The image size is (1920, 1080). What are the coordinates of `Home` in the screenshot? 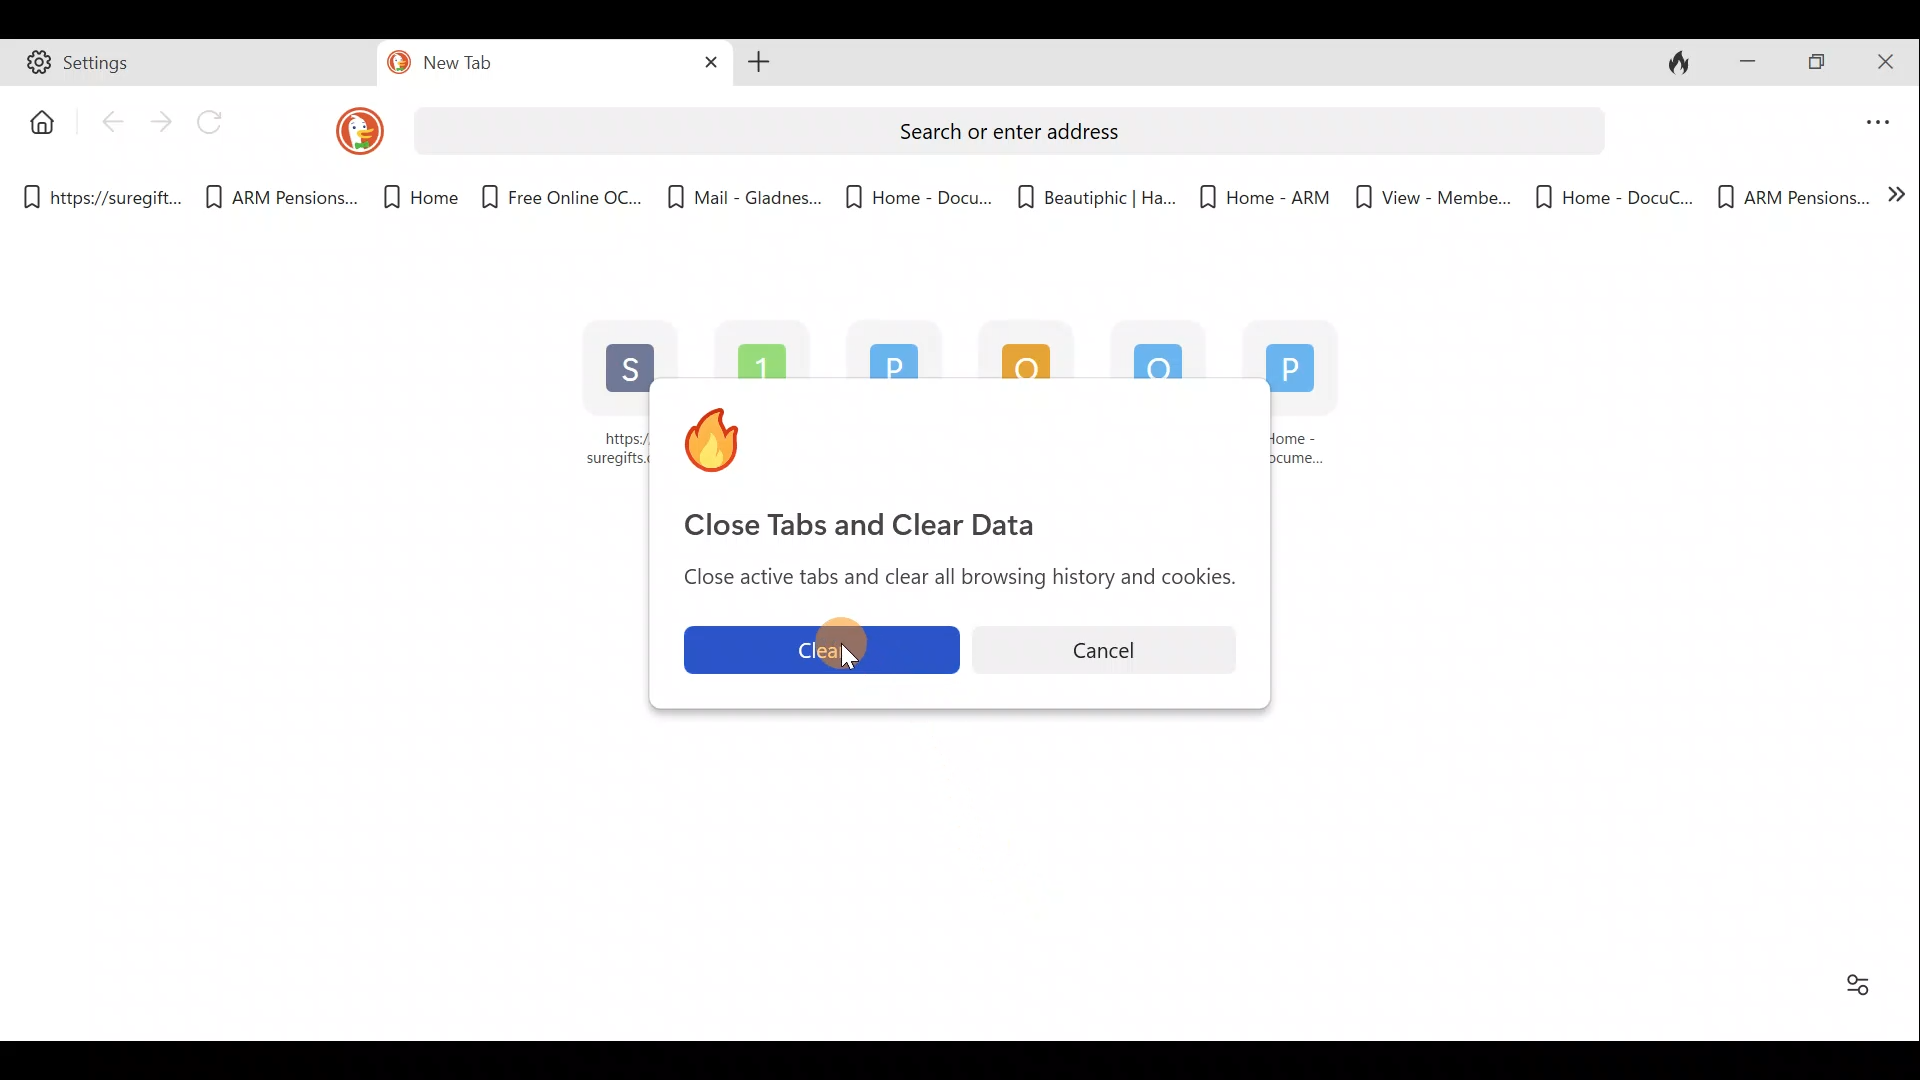 It's located at (409, 198).